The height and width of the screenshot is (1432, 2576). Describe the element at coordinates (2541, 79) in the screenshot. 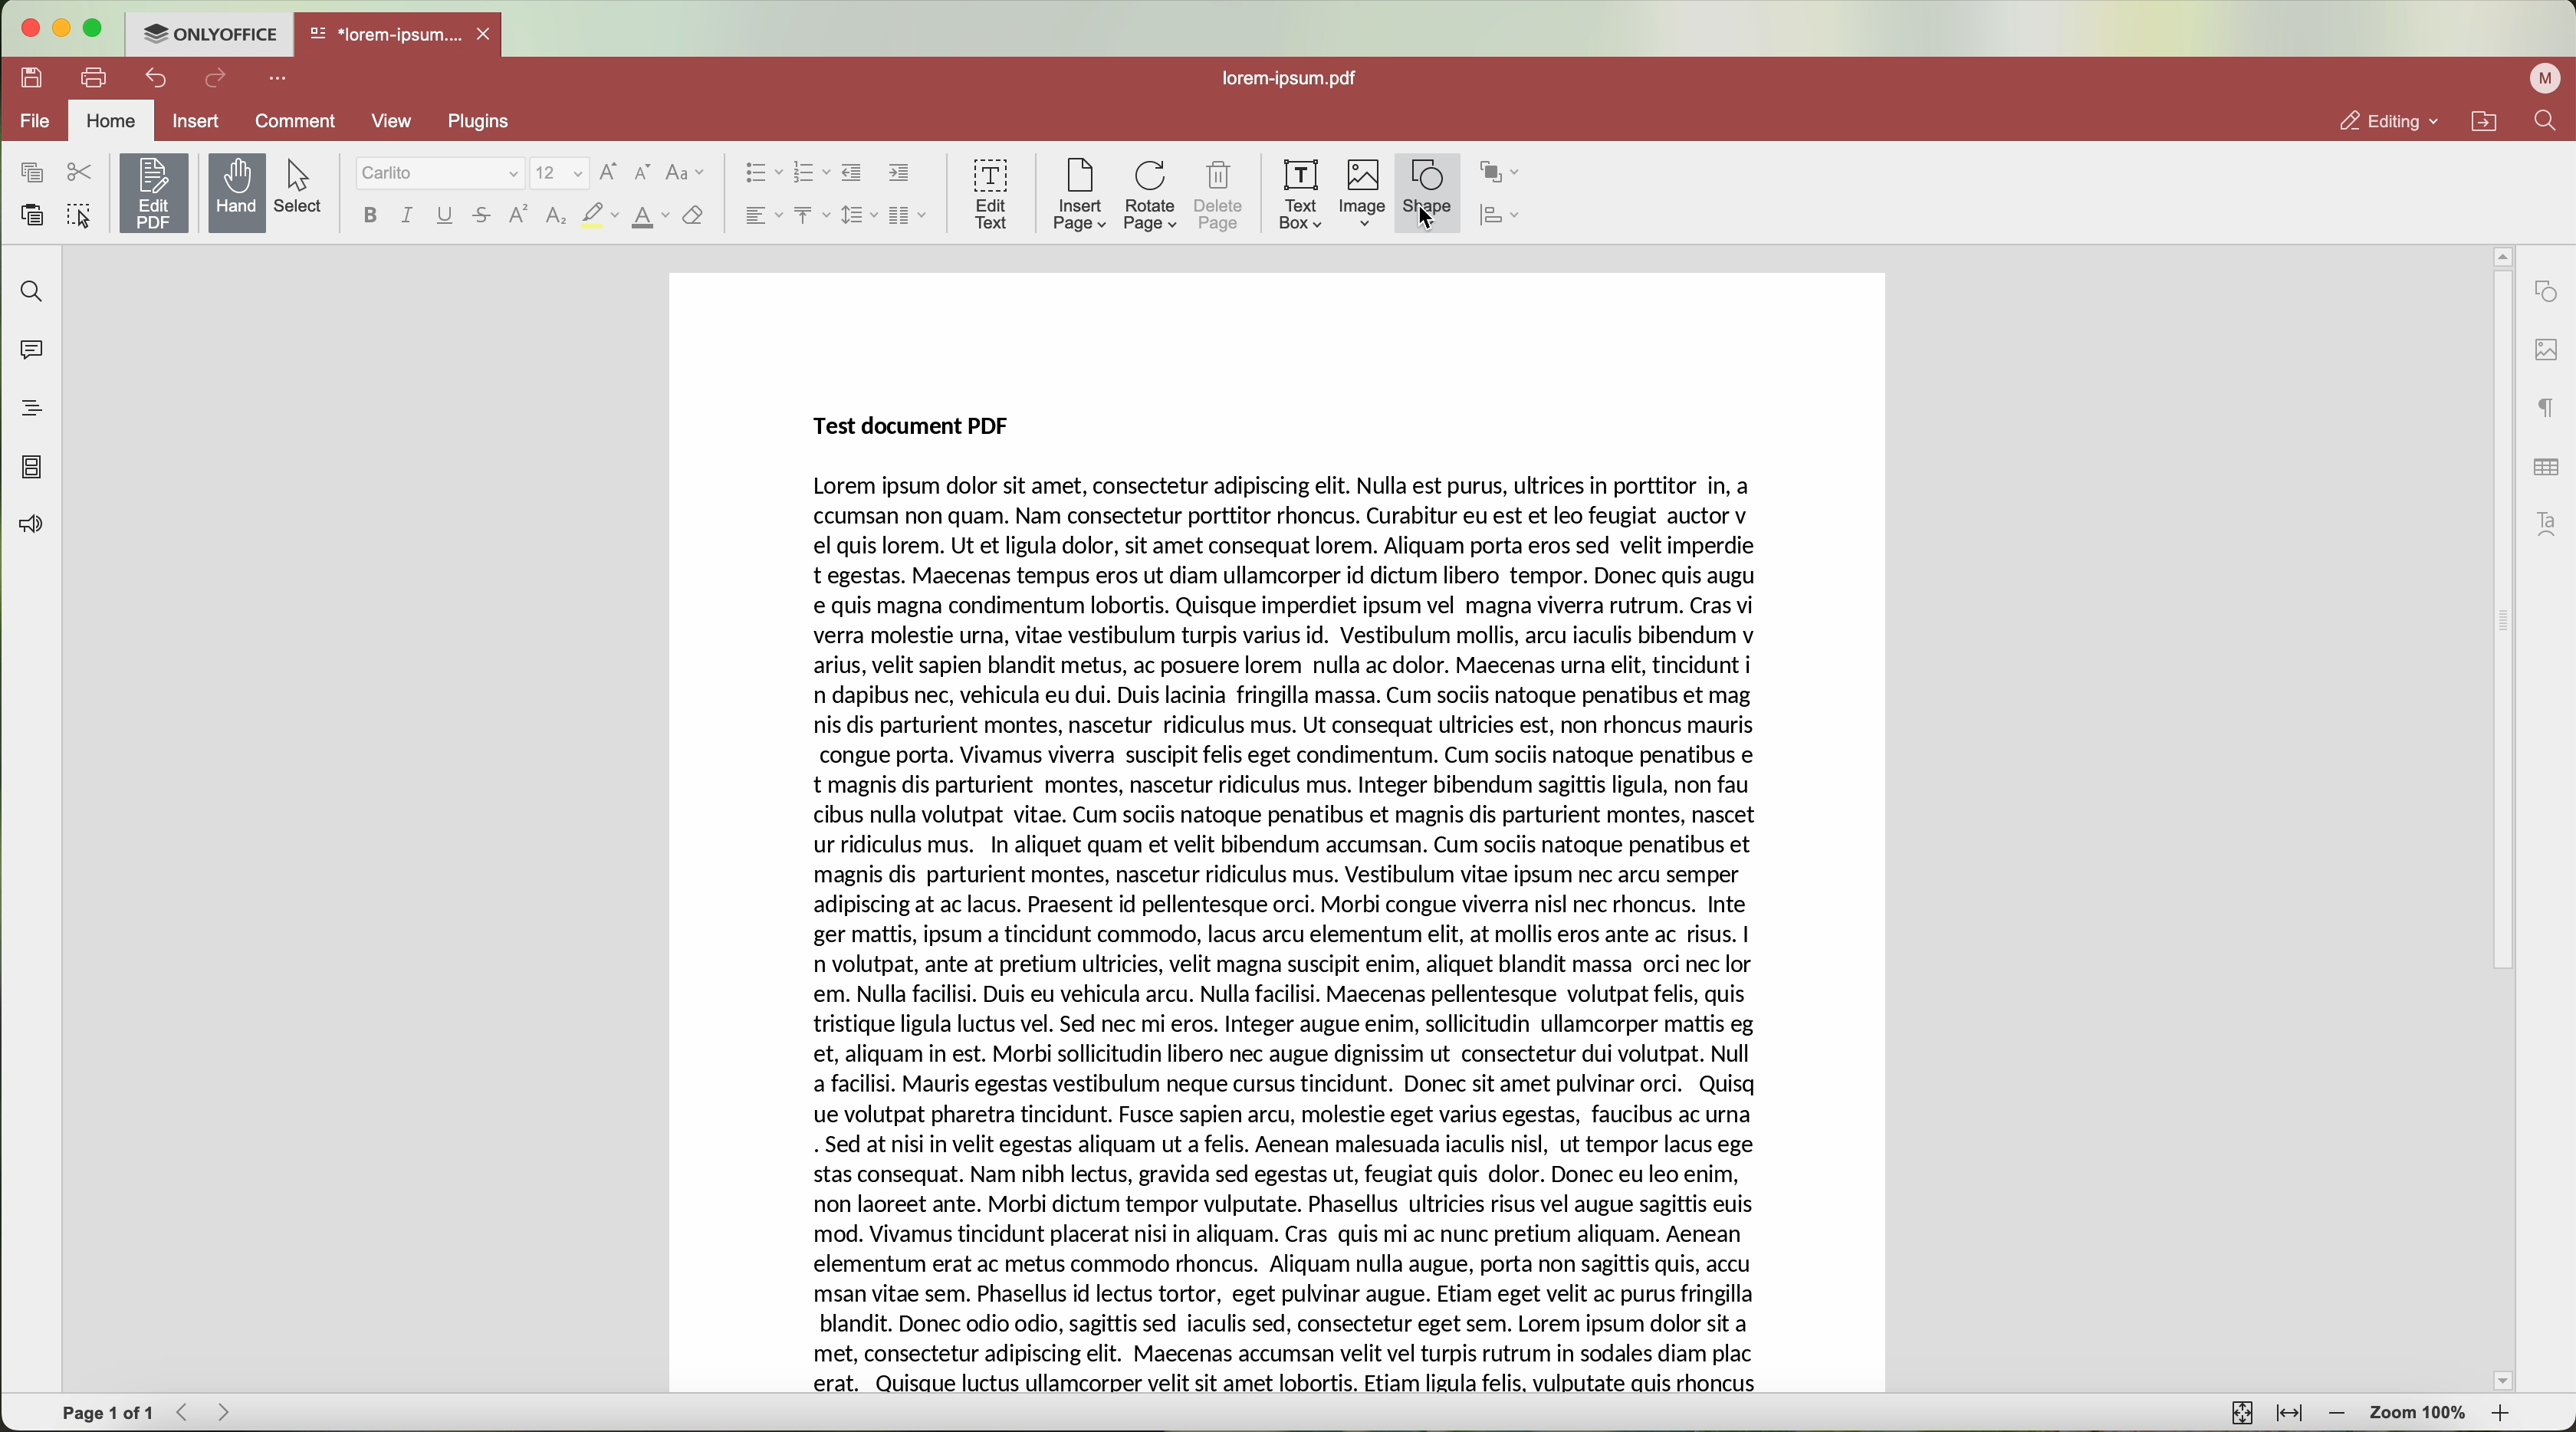

I see `profile` at that location.